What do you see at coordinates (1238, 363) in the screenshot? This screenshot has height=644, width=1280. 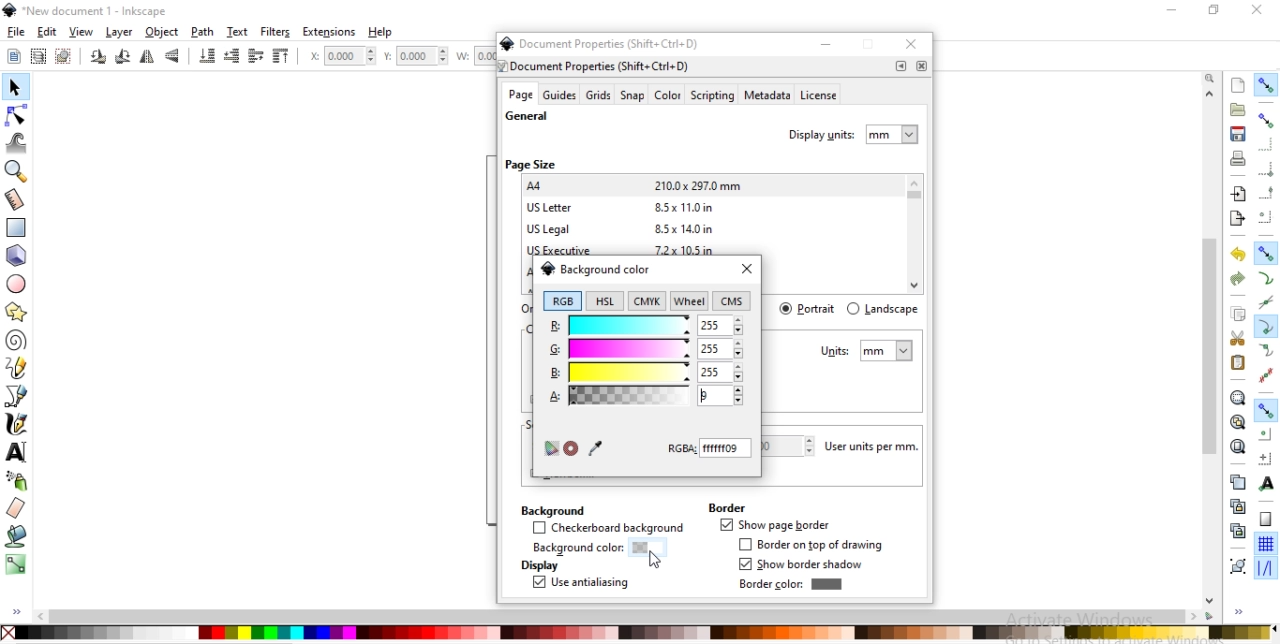 I see `paste` at bounding box center [1238, 363].